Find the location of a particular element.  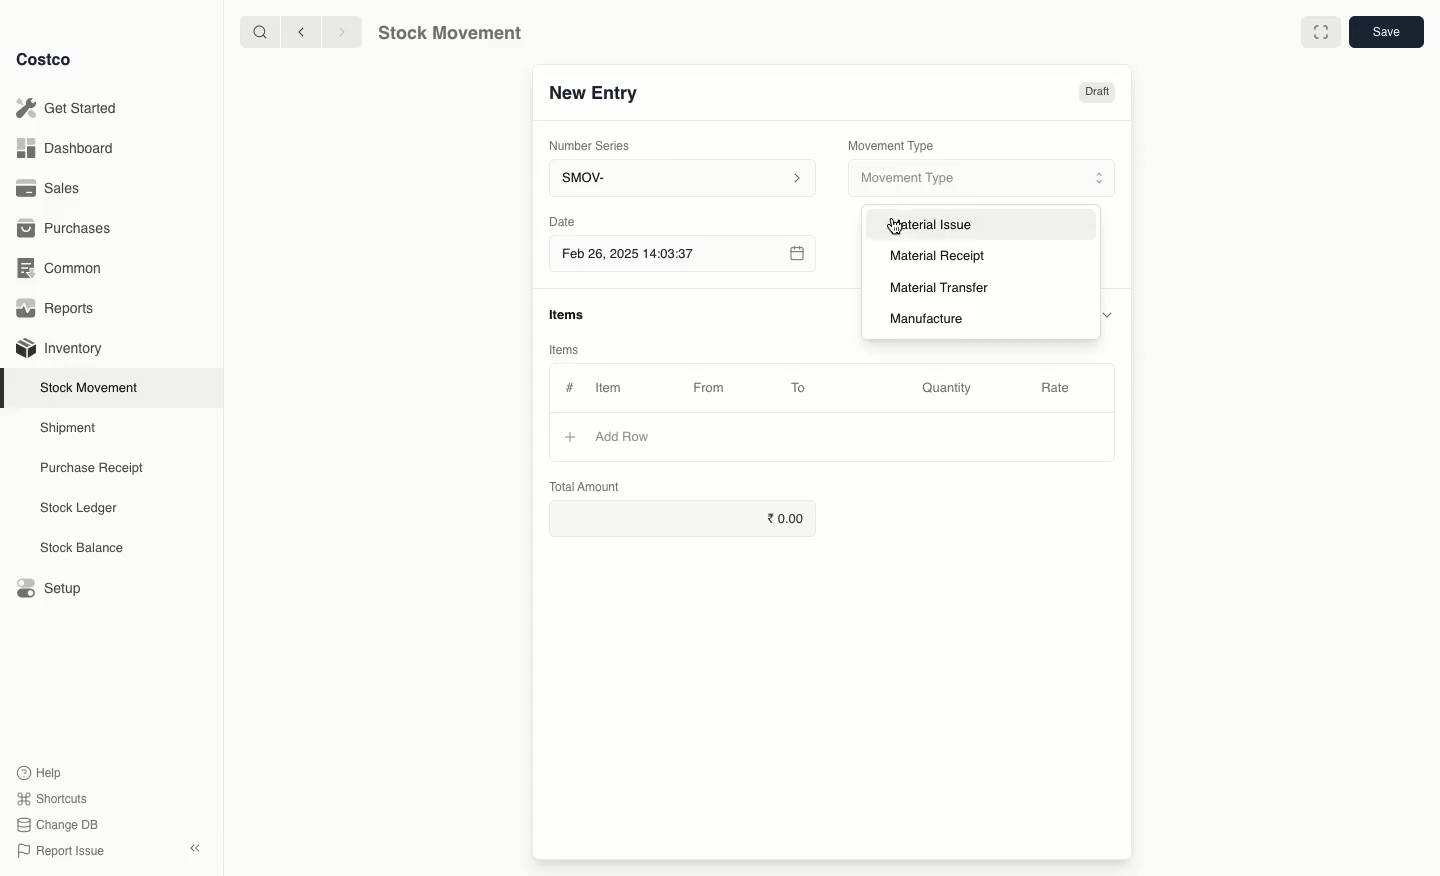

Stock Balance is located at coordinates (84, 548).